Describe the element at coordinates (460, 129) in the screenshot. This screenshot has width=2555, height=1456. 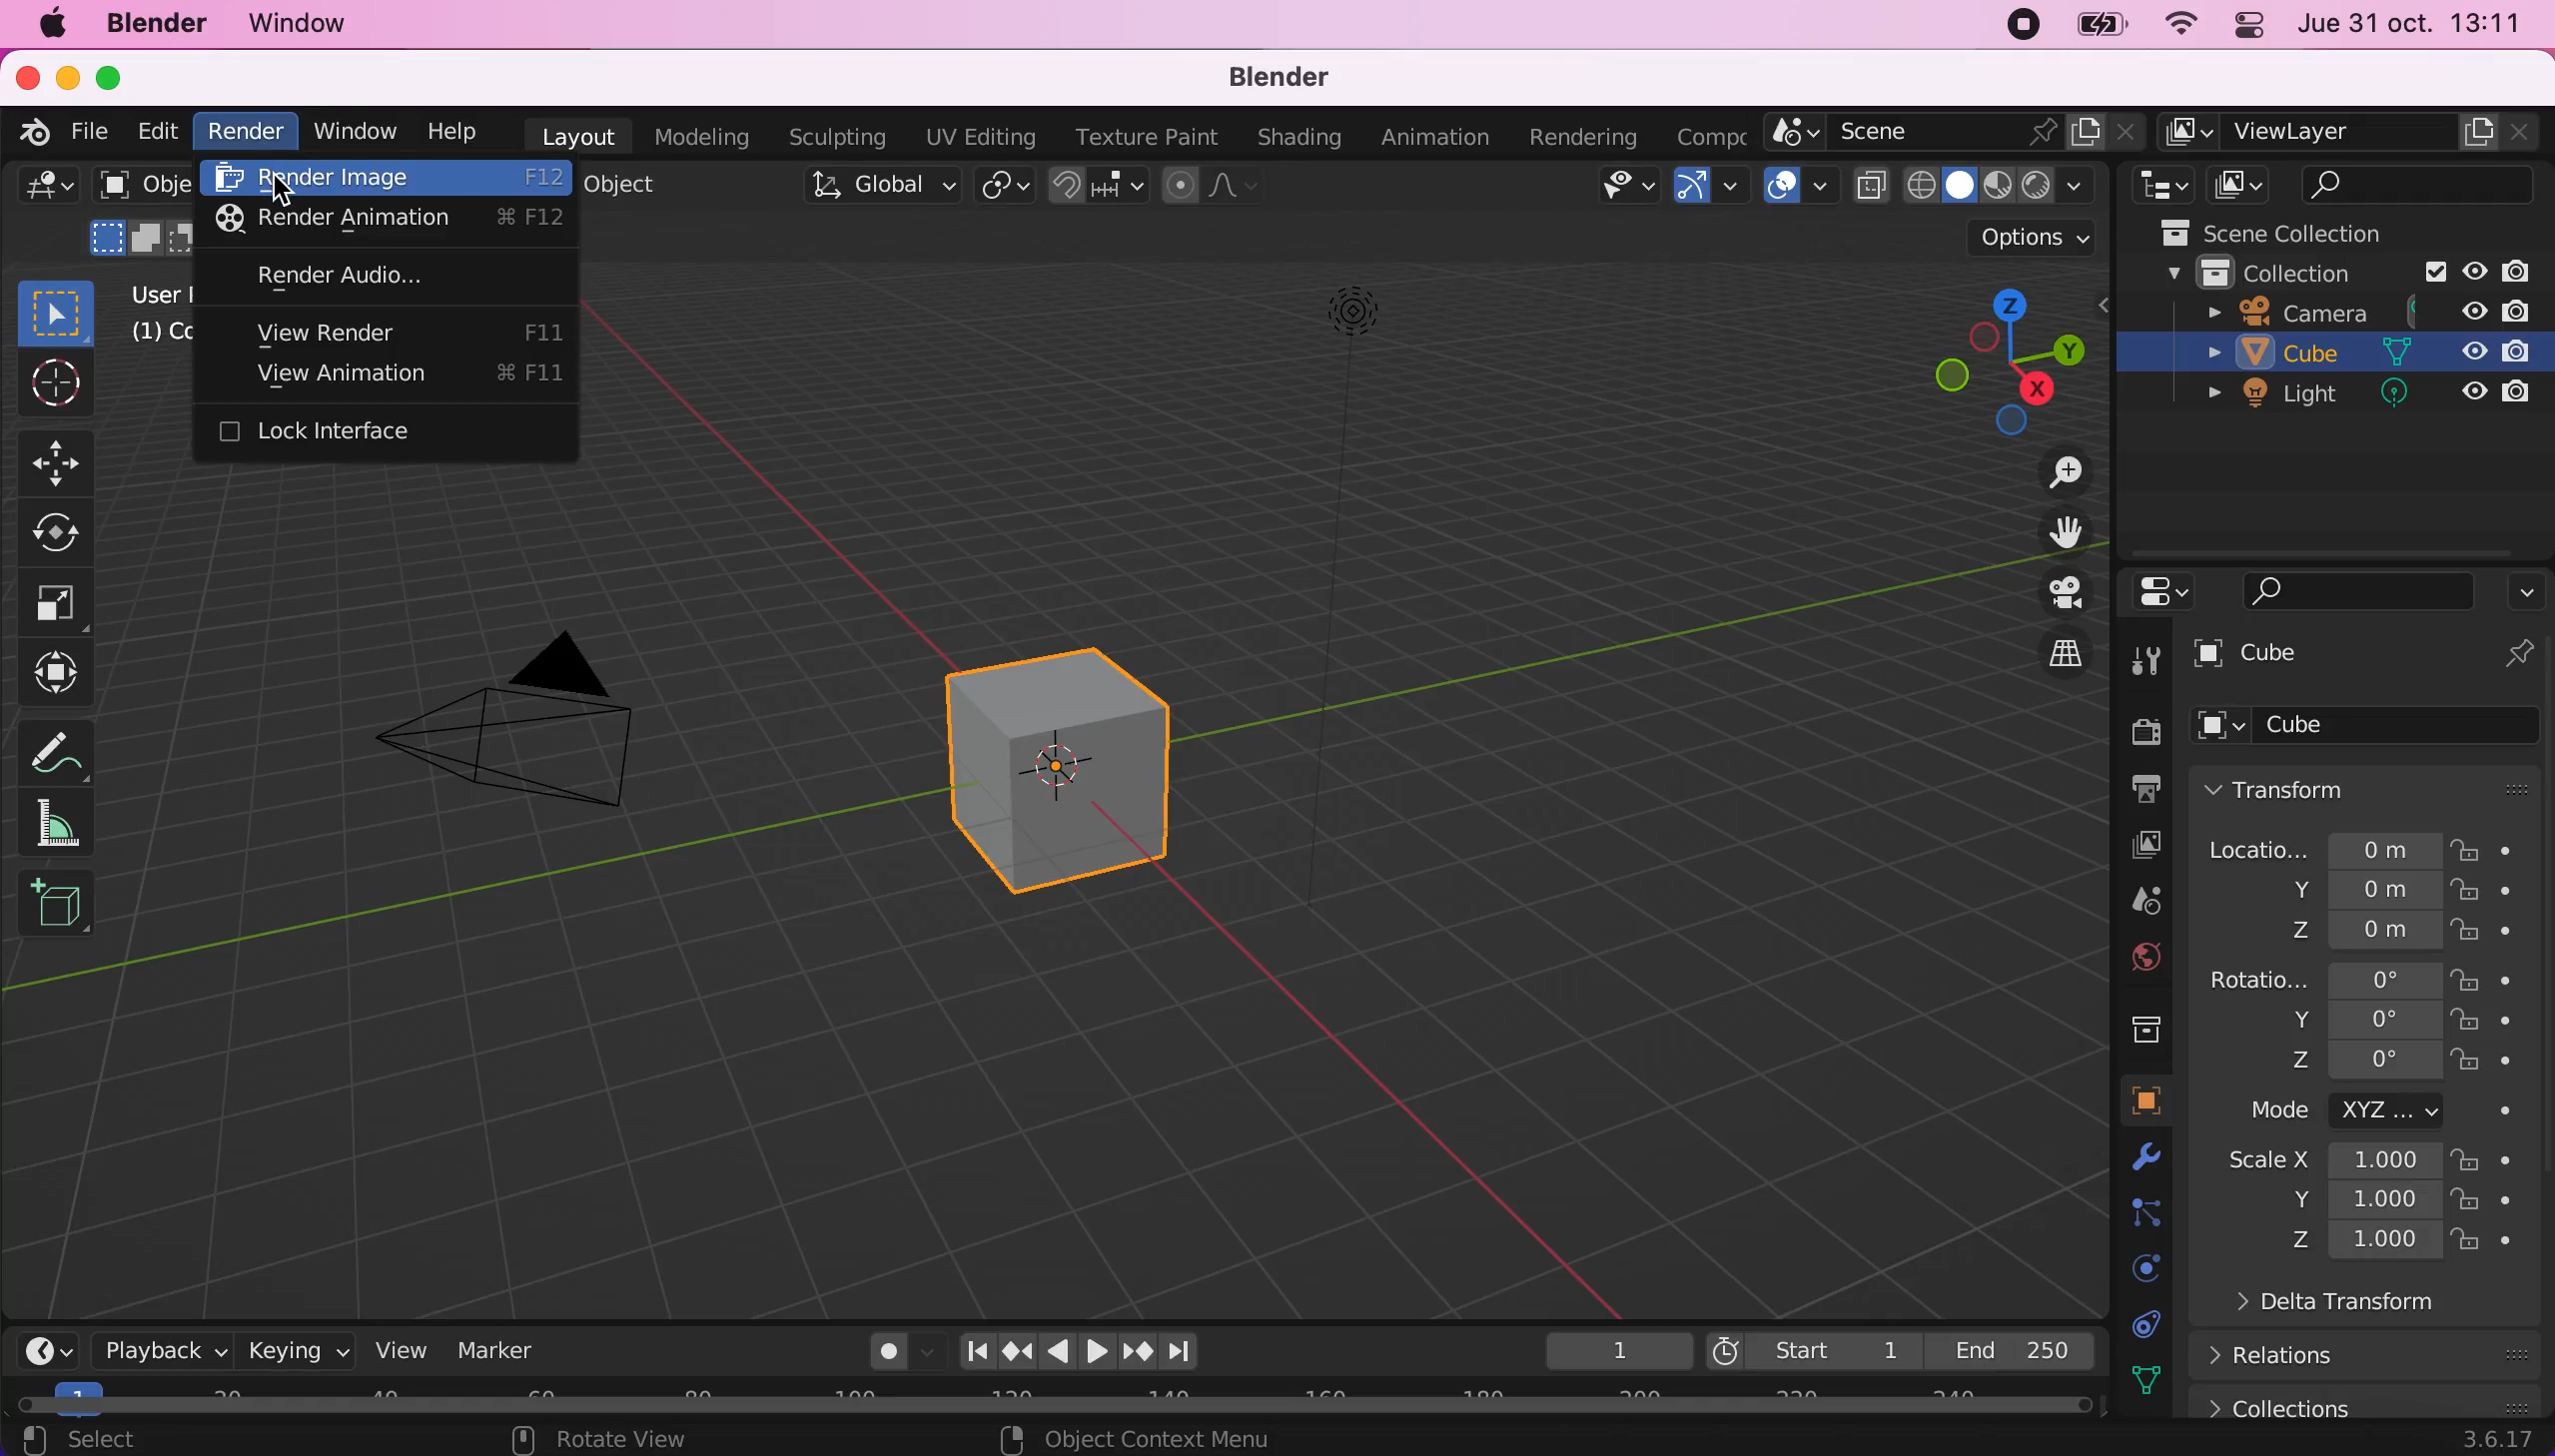
I see `help` at that location.